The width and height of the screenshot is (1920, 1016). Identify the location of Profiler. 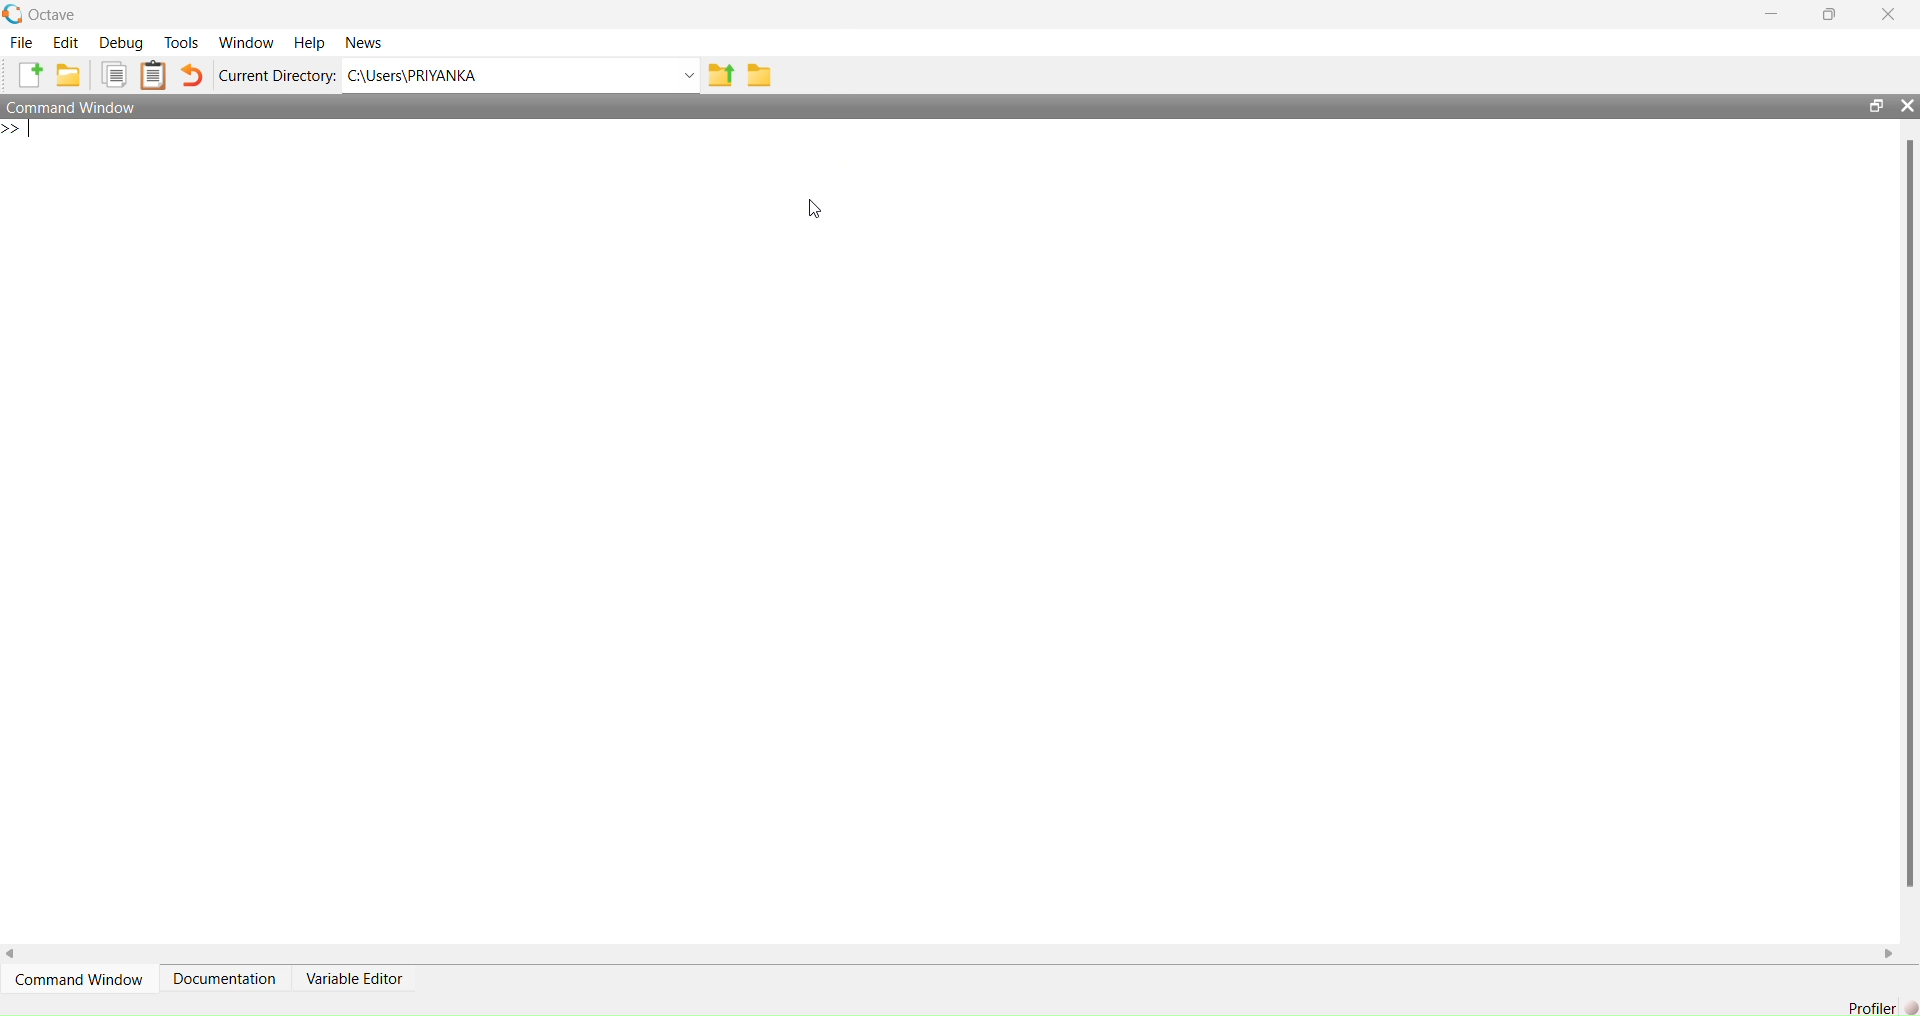
(1882, 1007).